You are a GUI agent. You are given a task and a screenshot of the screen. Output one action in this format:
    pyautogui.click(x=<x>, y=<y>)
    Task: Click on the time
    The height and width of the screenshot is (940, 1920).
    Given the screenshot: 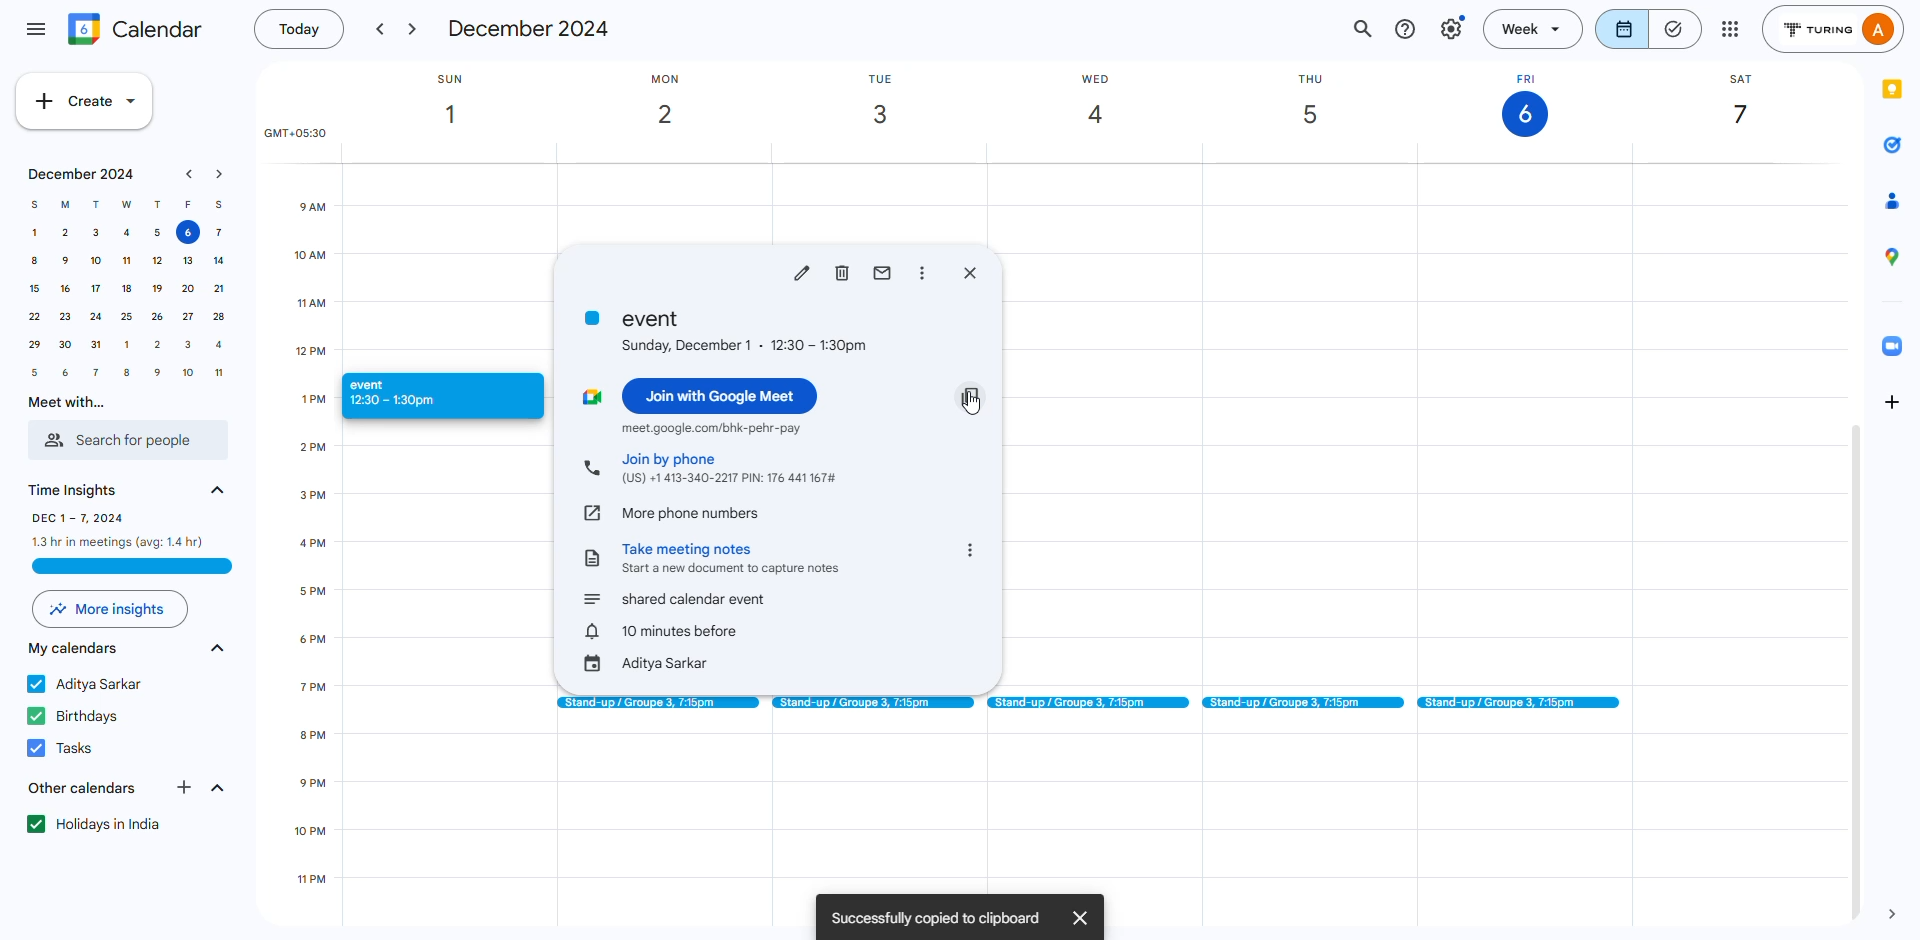 What is the action you would take?
    pyautogui.click(x=303, y=306)
    